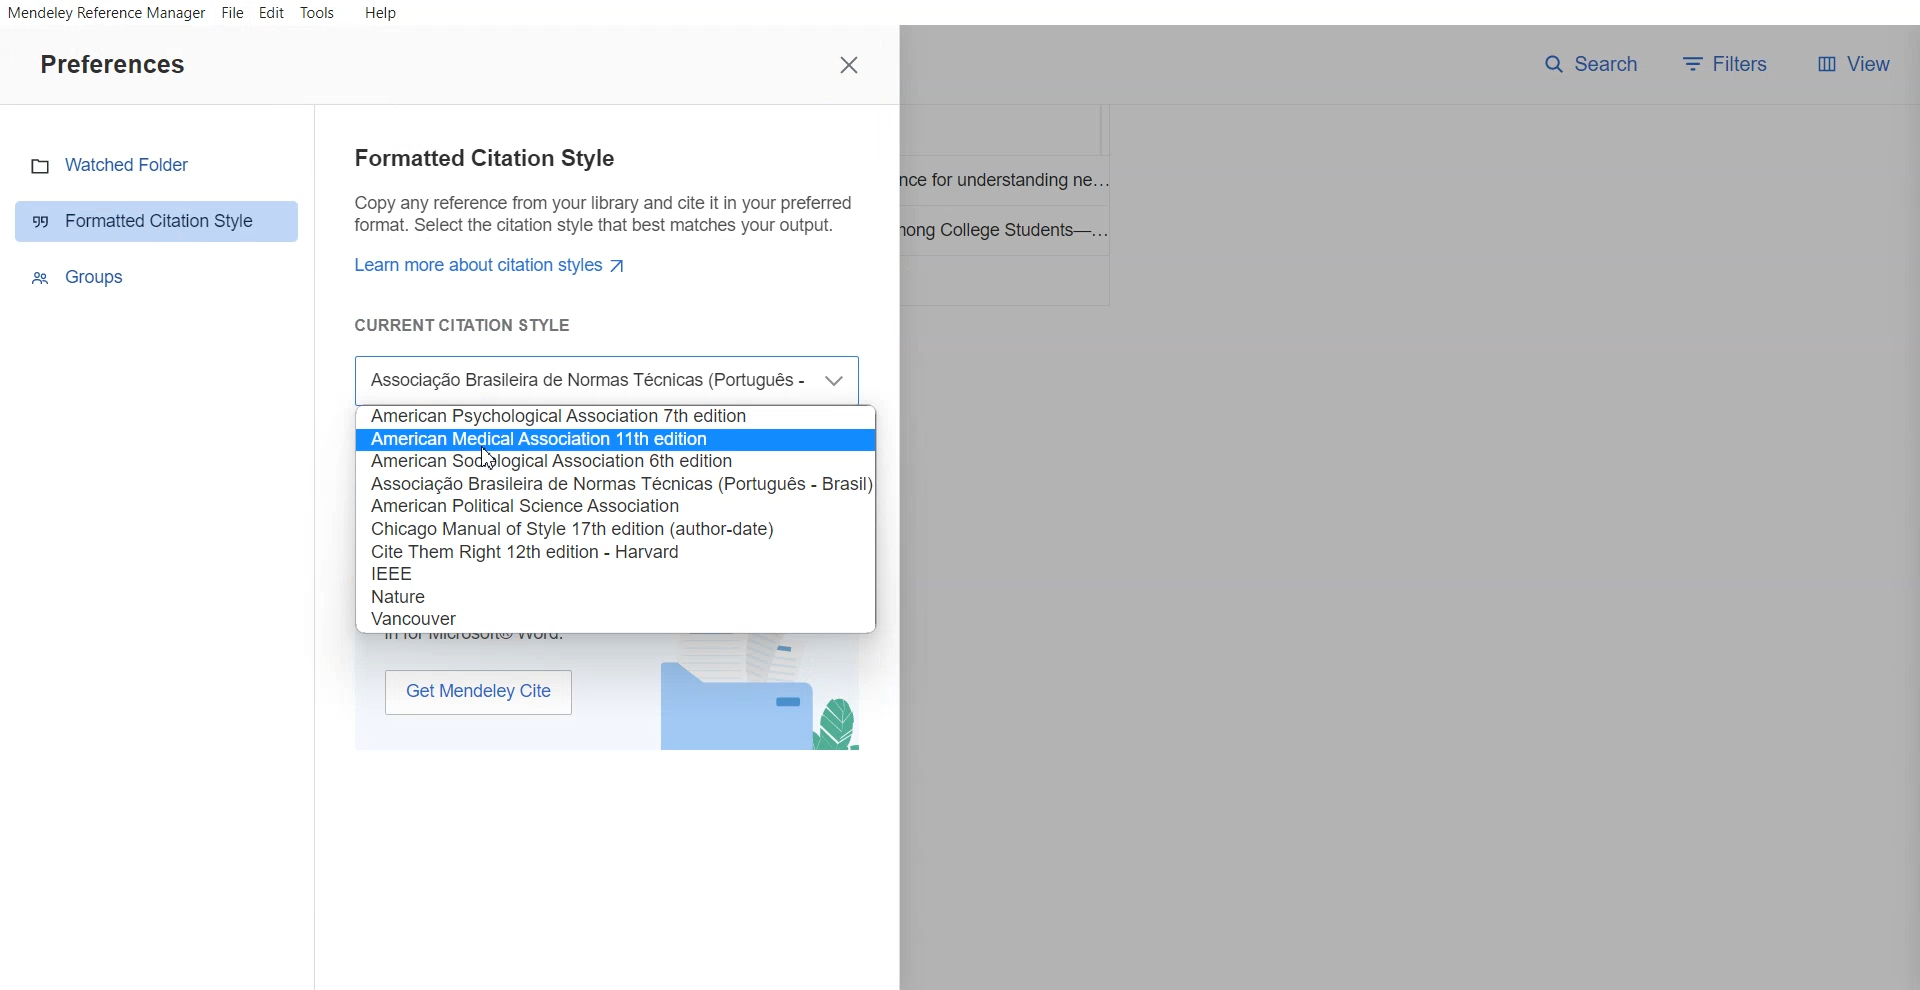 This screenshot has width=1920, height=990. I want to click on Formatted caption Style, so click(158, 220).